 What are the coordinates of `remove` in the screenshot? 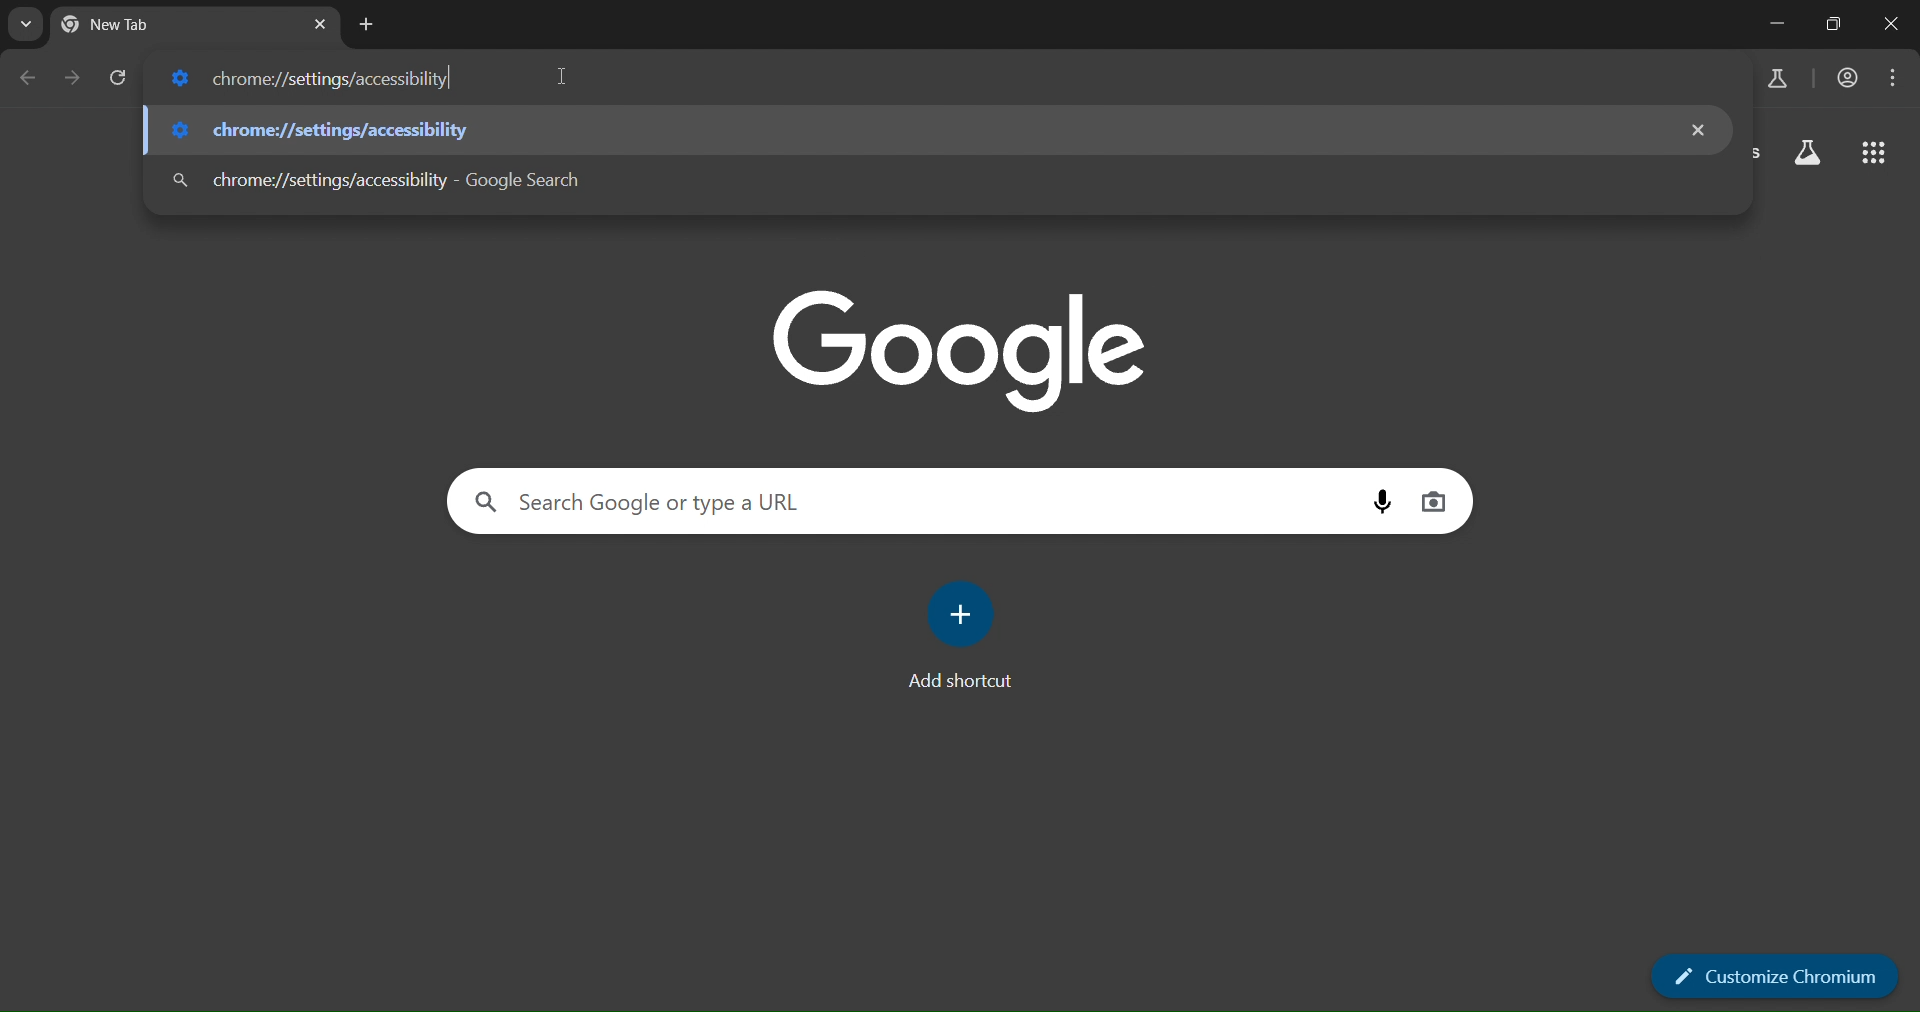 It's located at (1700, 129).